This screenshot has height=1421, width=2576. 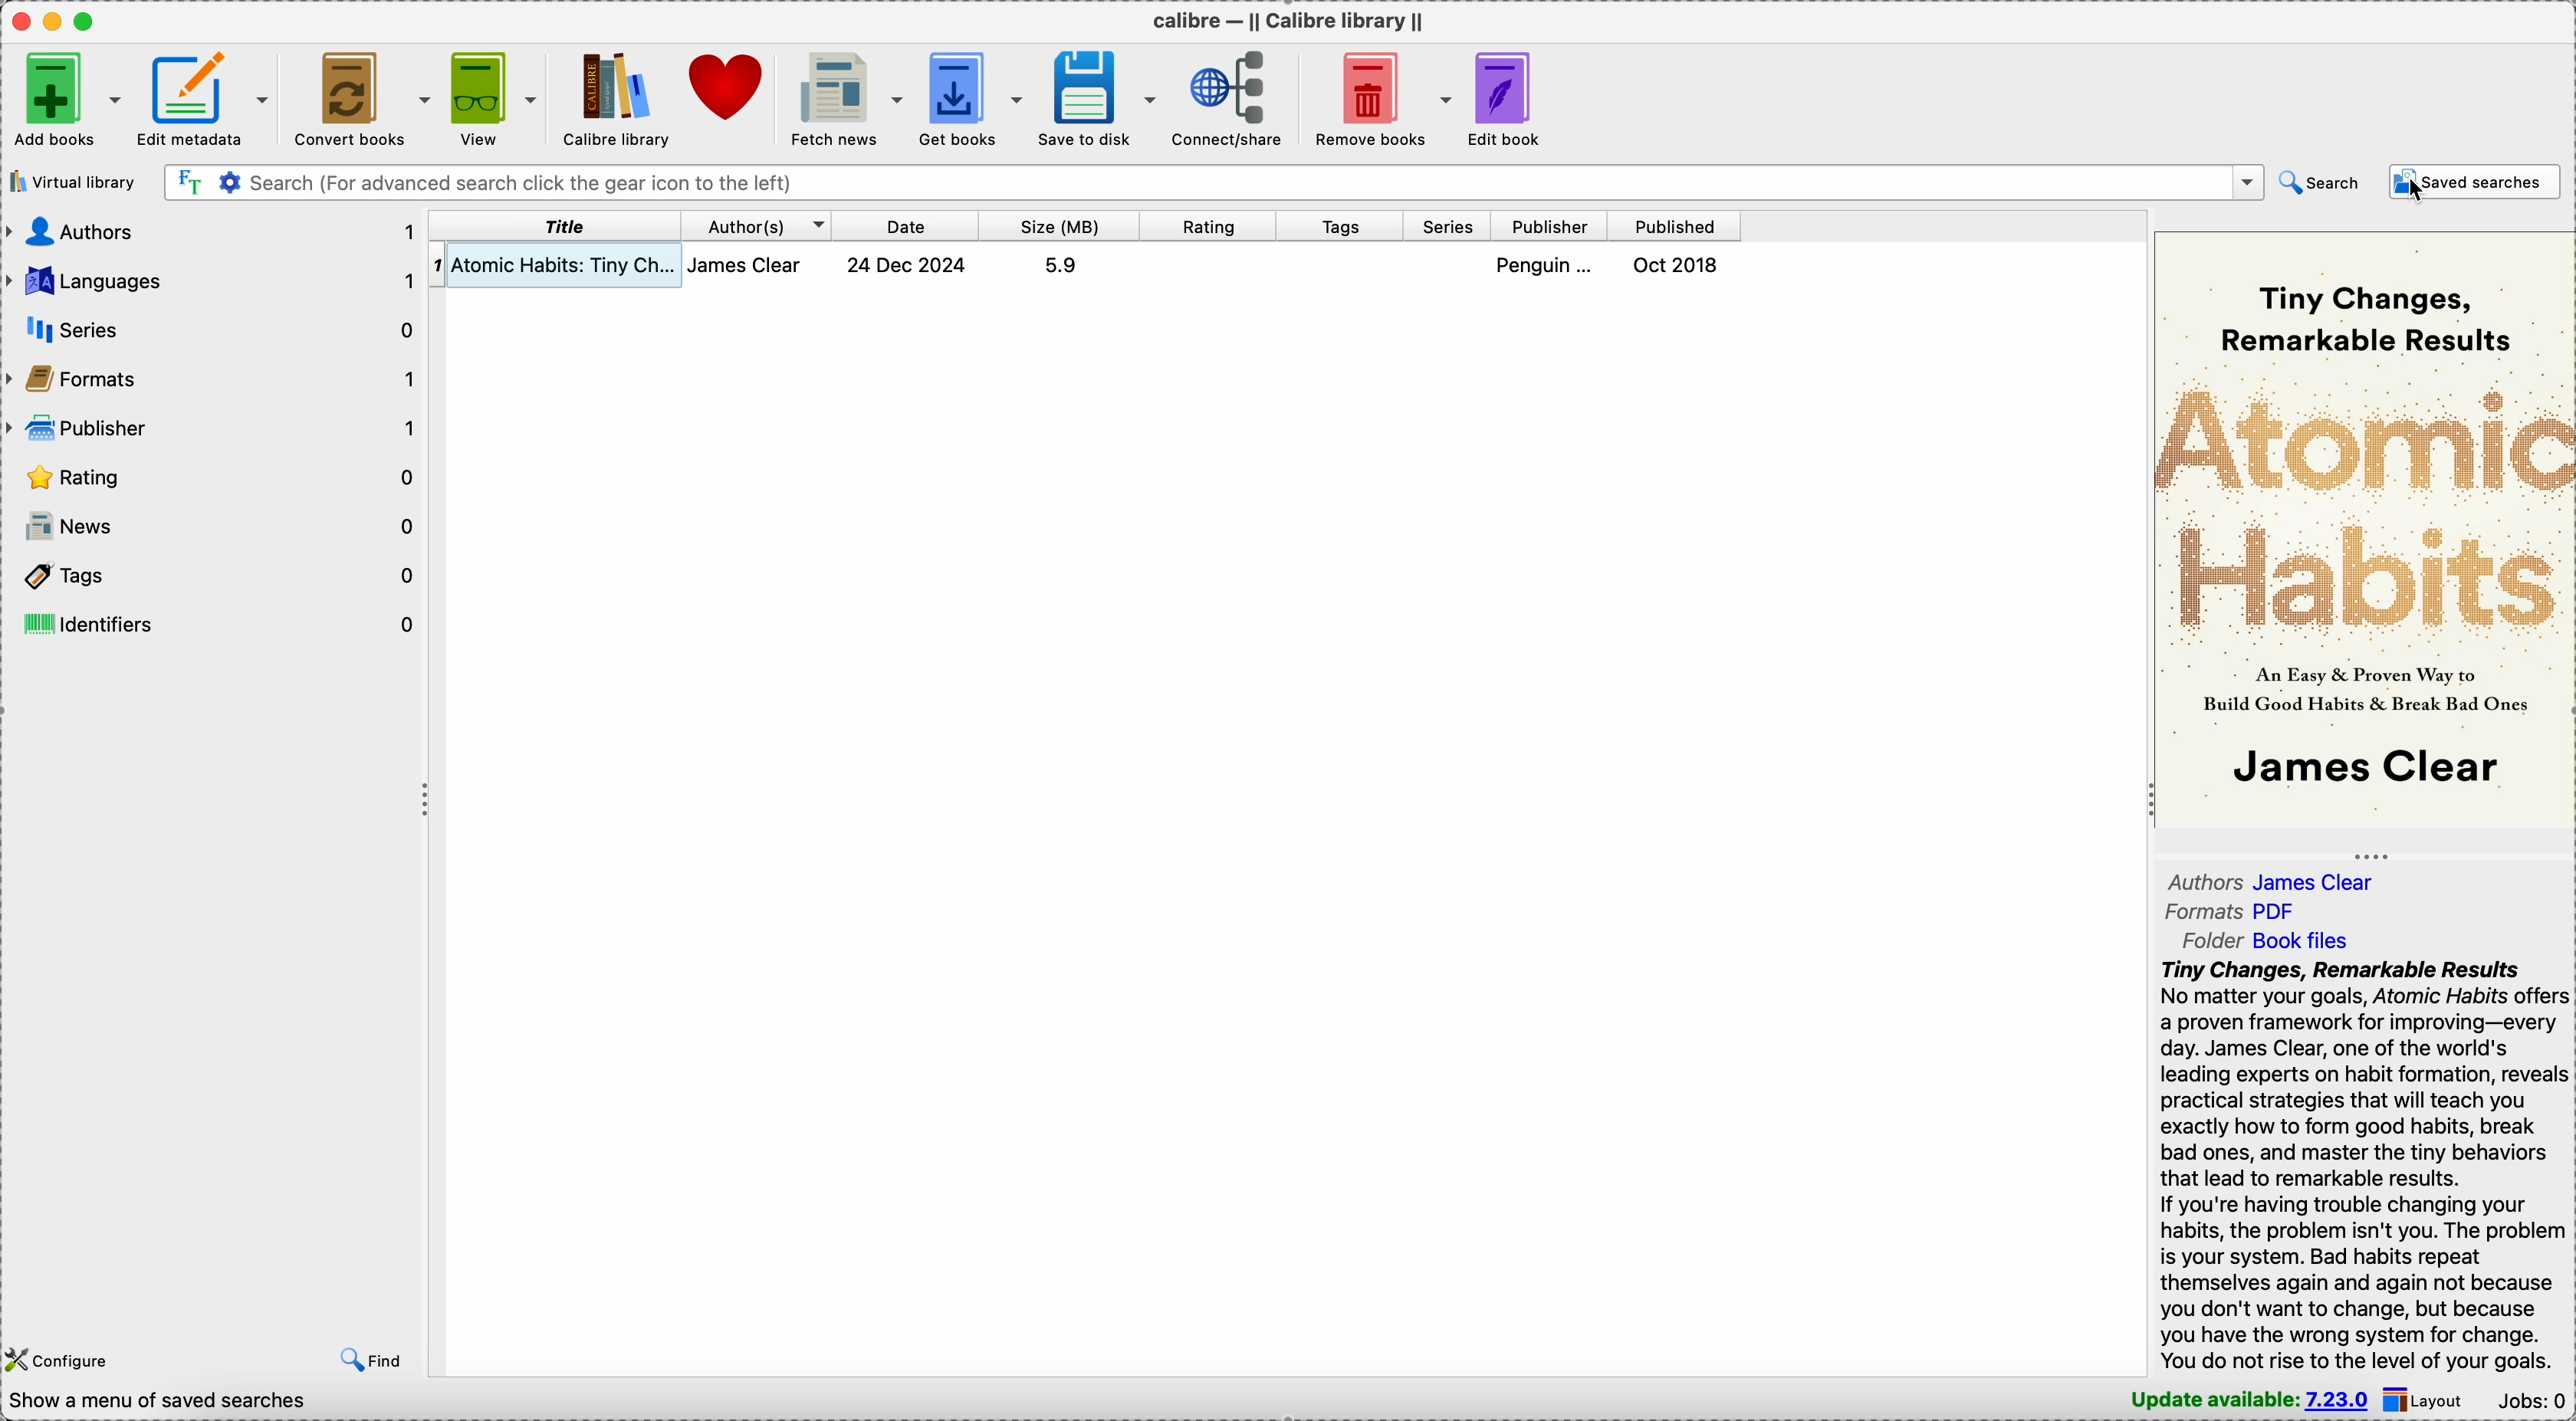 I want to click on publisher, so click(x=1552, y=227).